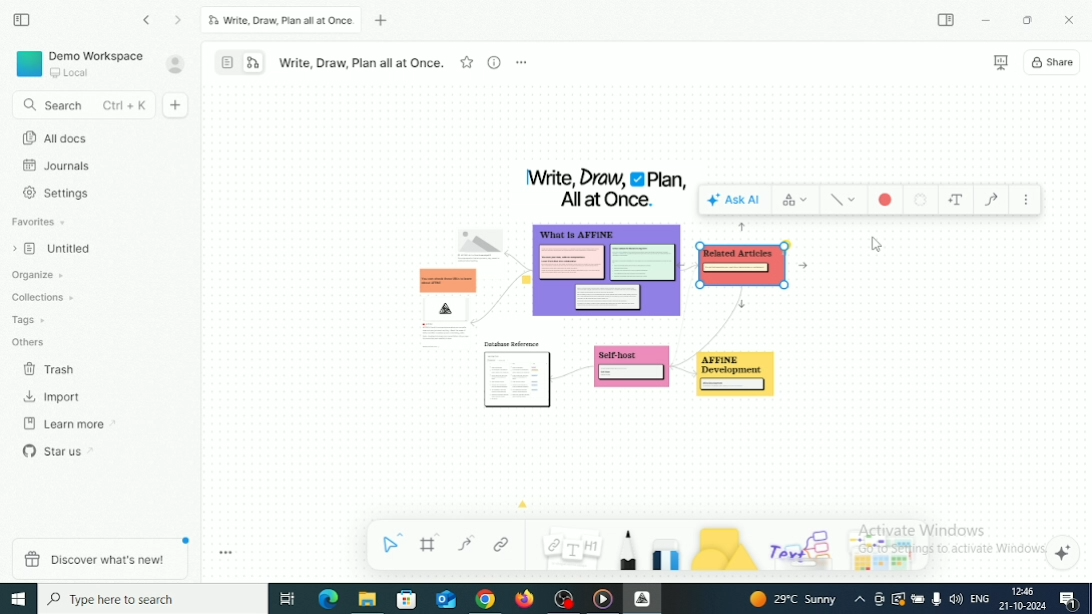 This screenshot has height=614, width=1092. I want to click on Minimize, so click(987, 21).